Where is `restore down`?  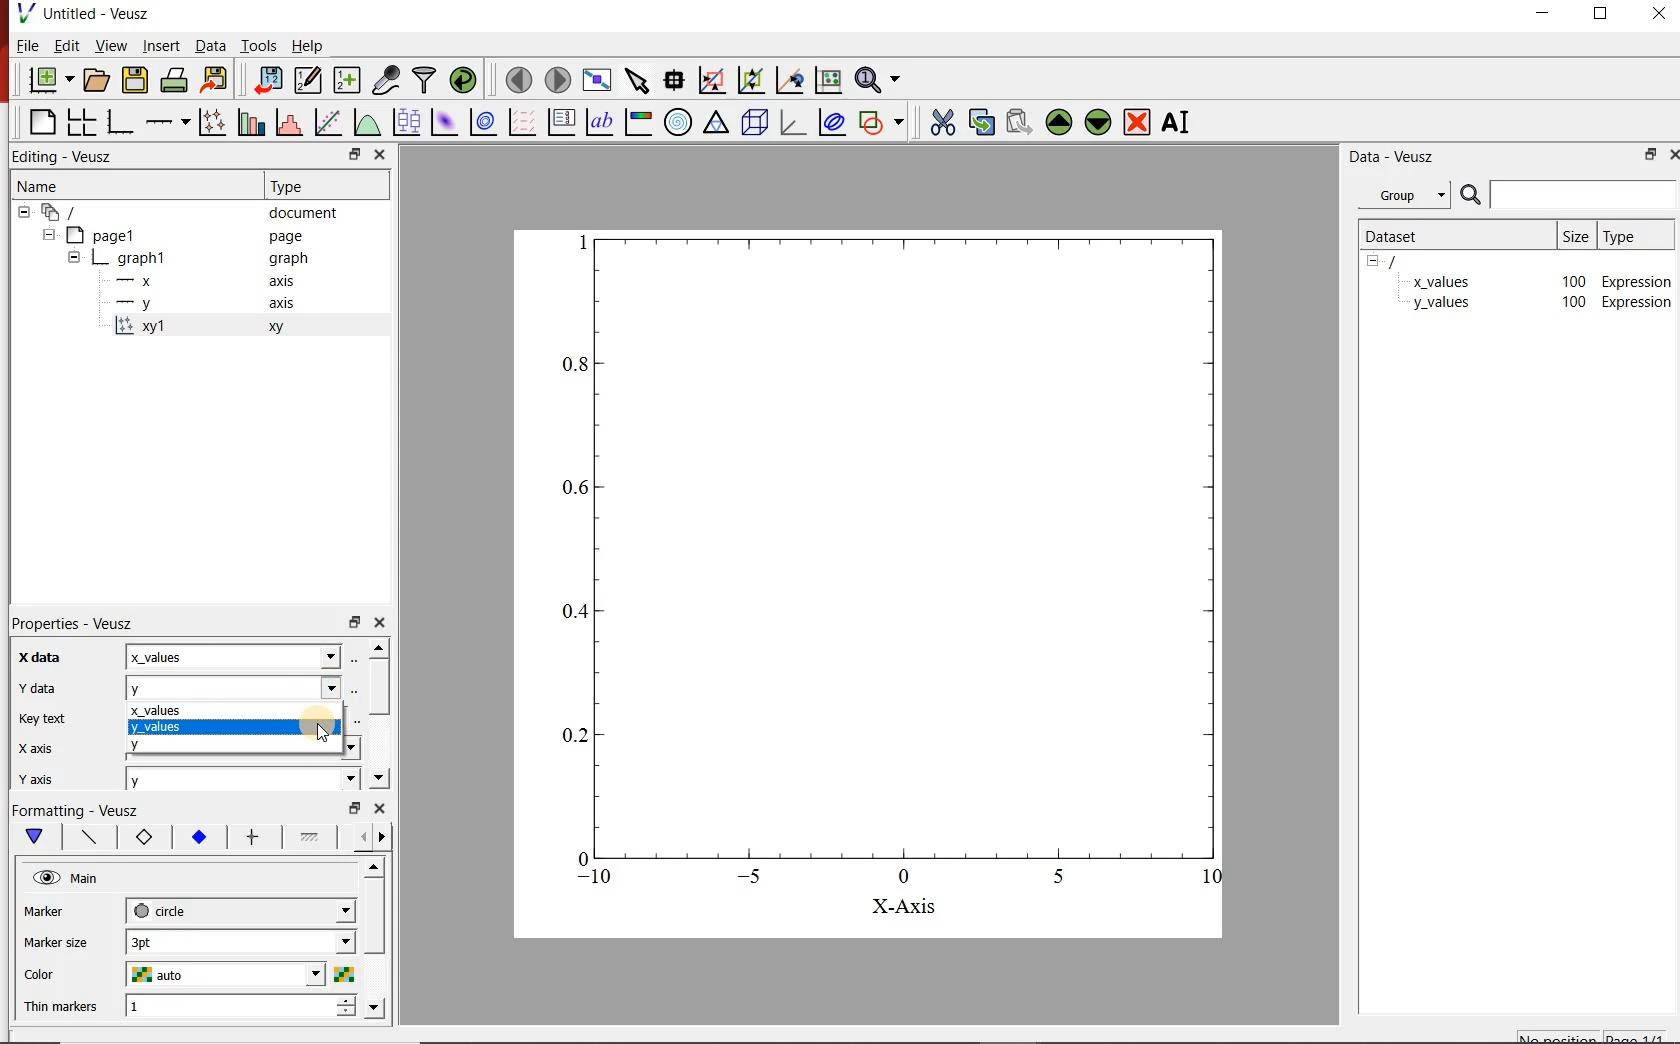
restore down is located at coordinates (355, 622).